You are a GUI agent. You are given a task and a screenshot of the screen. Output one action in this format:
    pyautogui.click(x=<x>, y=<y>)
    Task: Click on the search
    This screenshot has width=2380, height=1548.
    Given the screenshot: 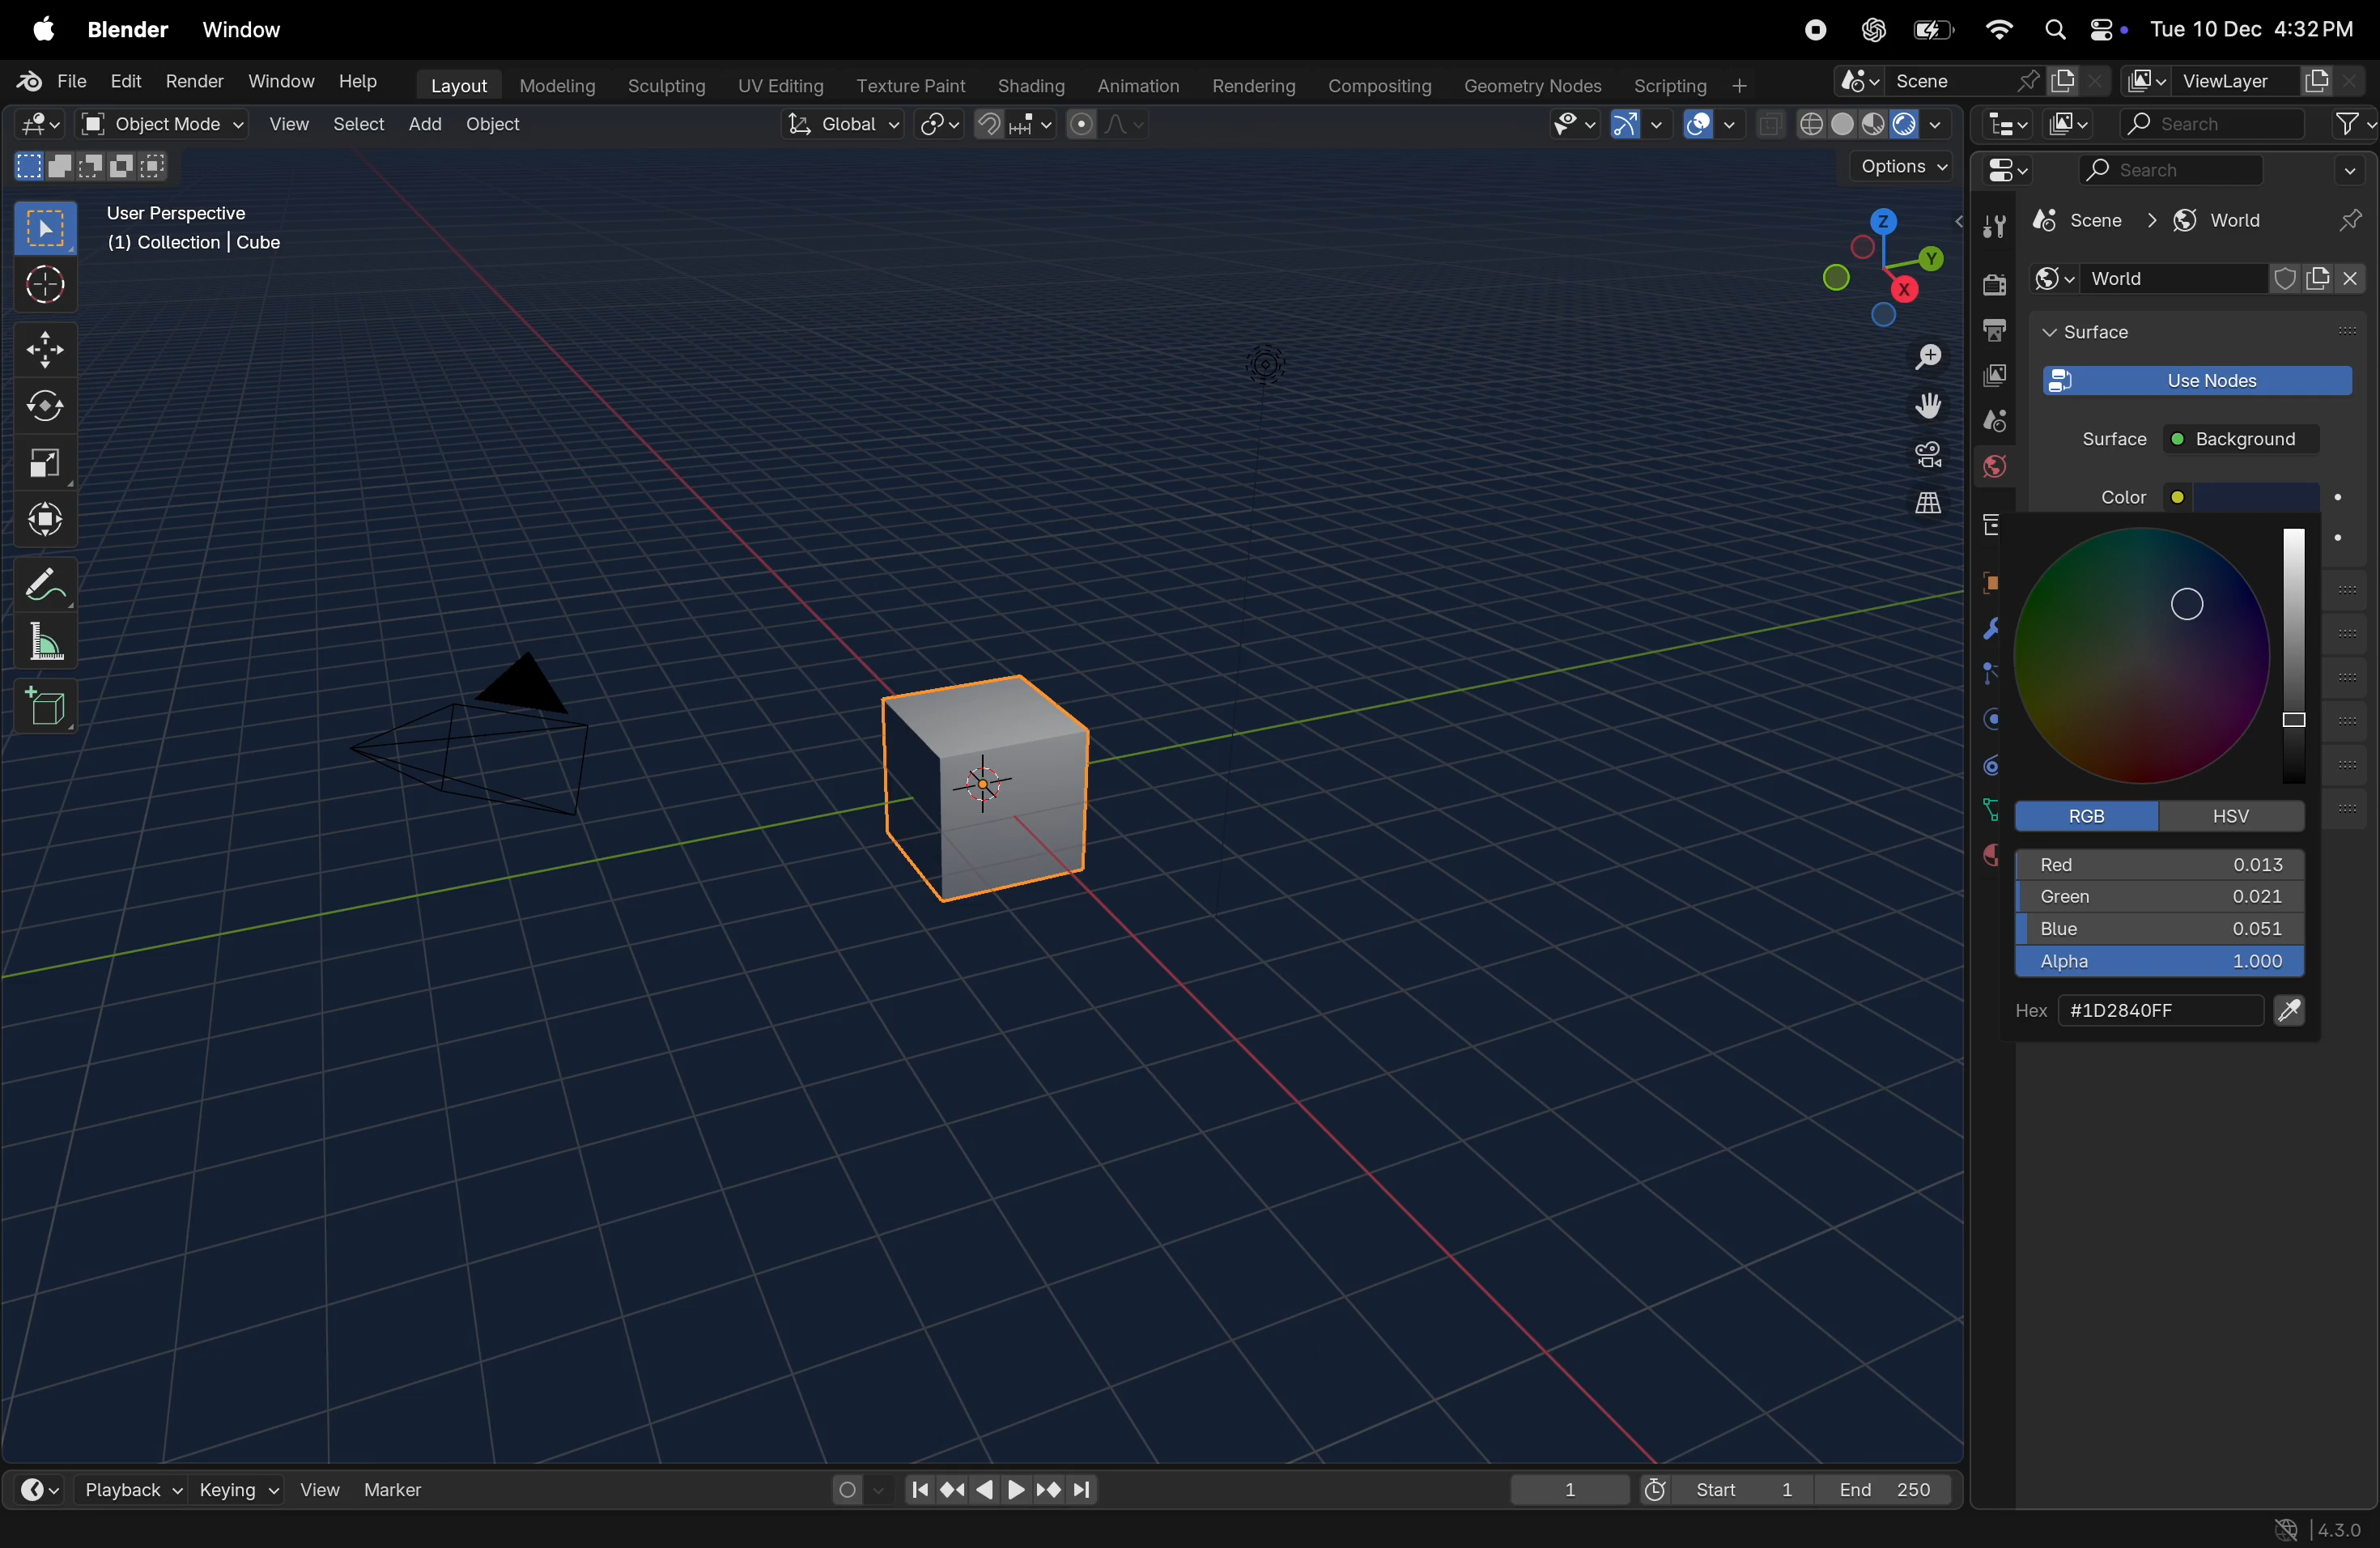 What is the action you would take?
    pyautogui.click(x=2248, y=124)
    